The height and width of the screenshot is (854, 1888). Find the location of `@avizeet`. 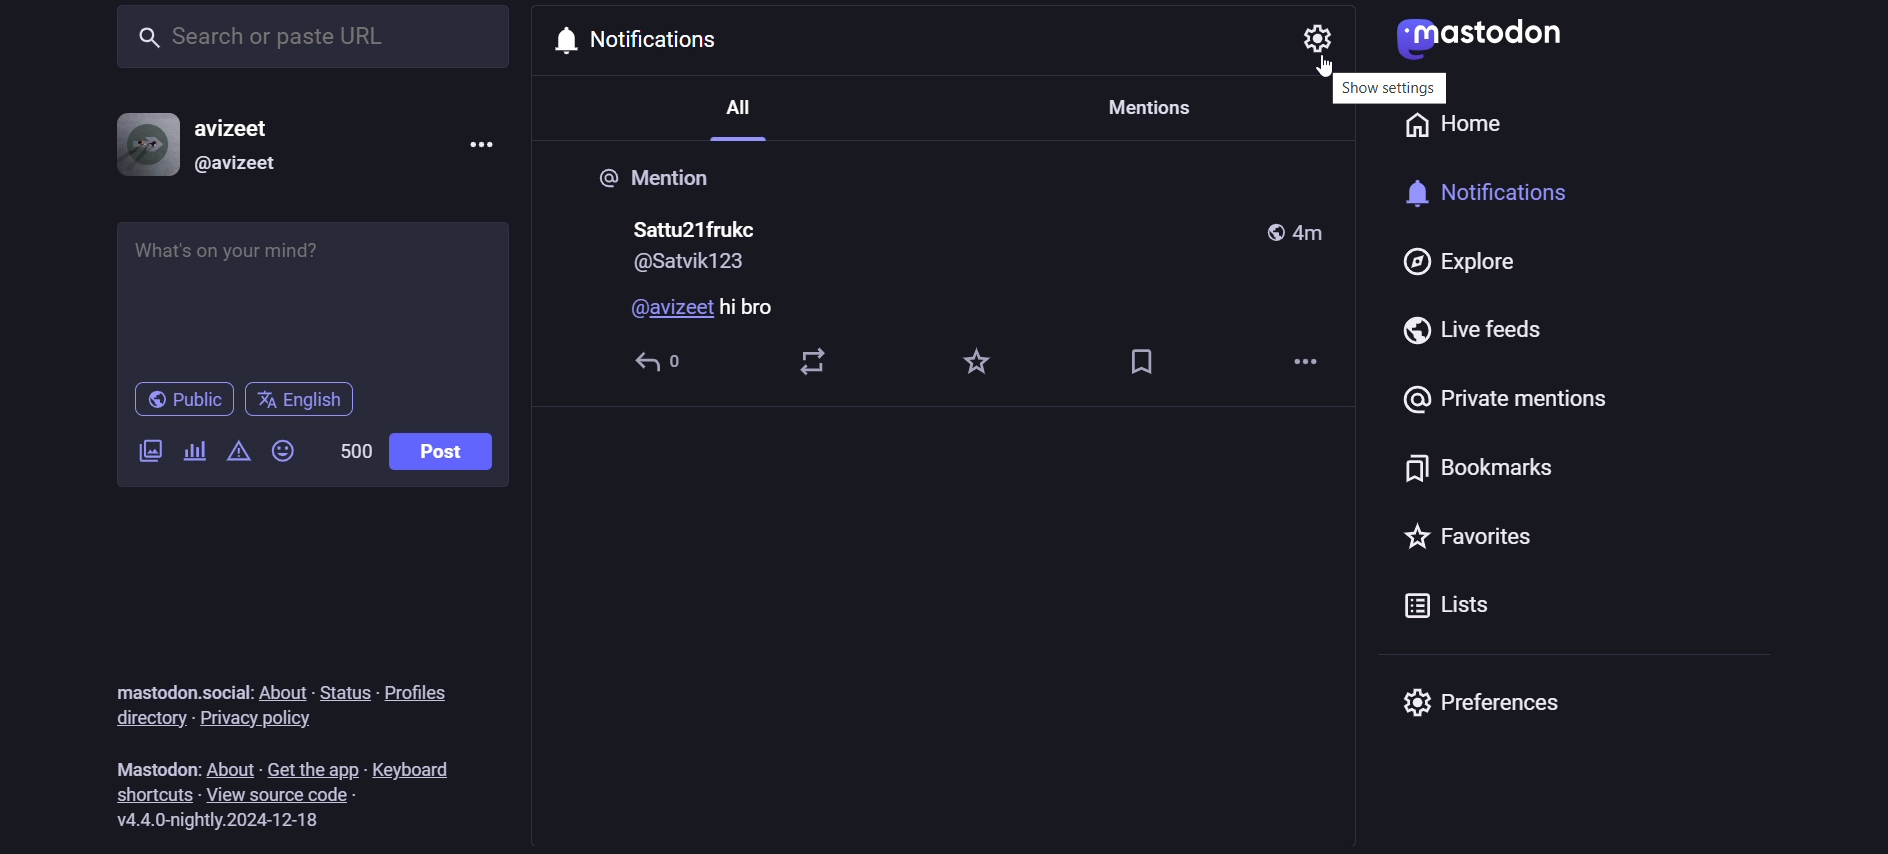

@avizeet is located at coordinates (241, 167).